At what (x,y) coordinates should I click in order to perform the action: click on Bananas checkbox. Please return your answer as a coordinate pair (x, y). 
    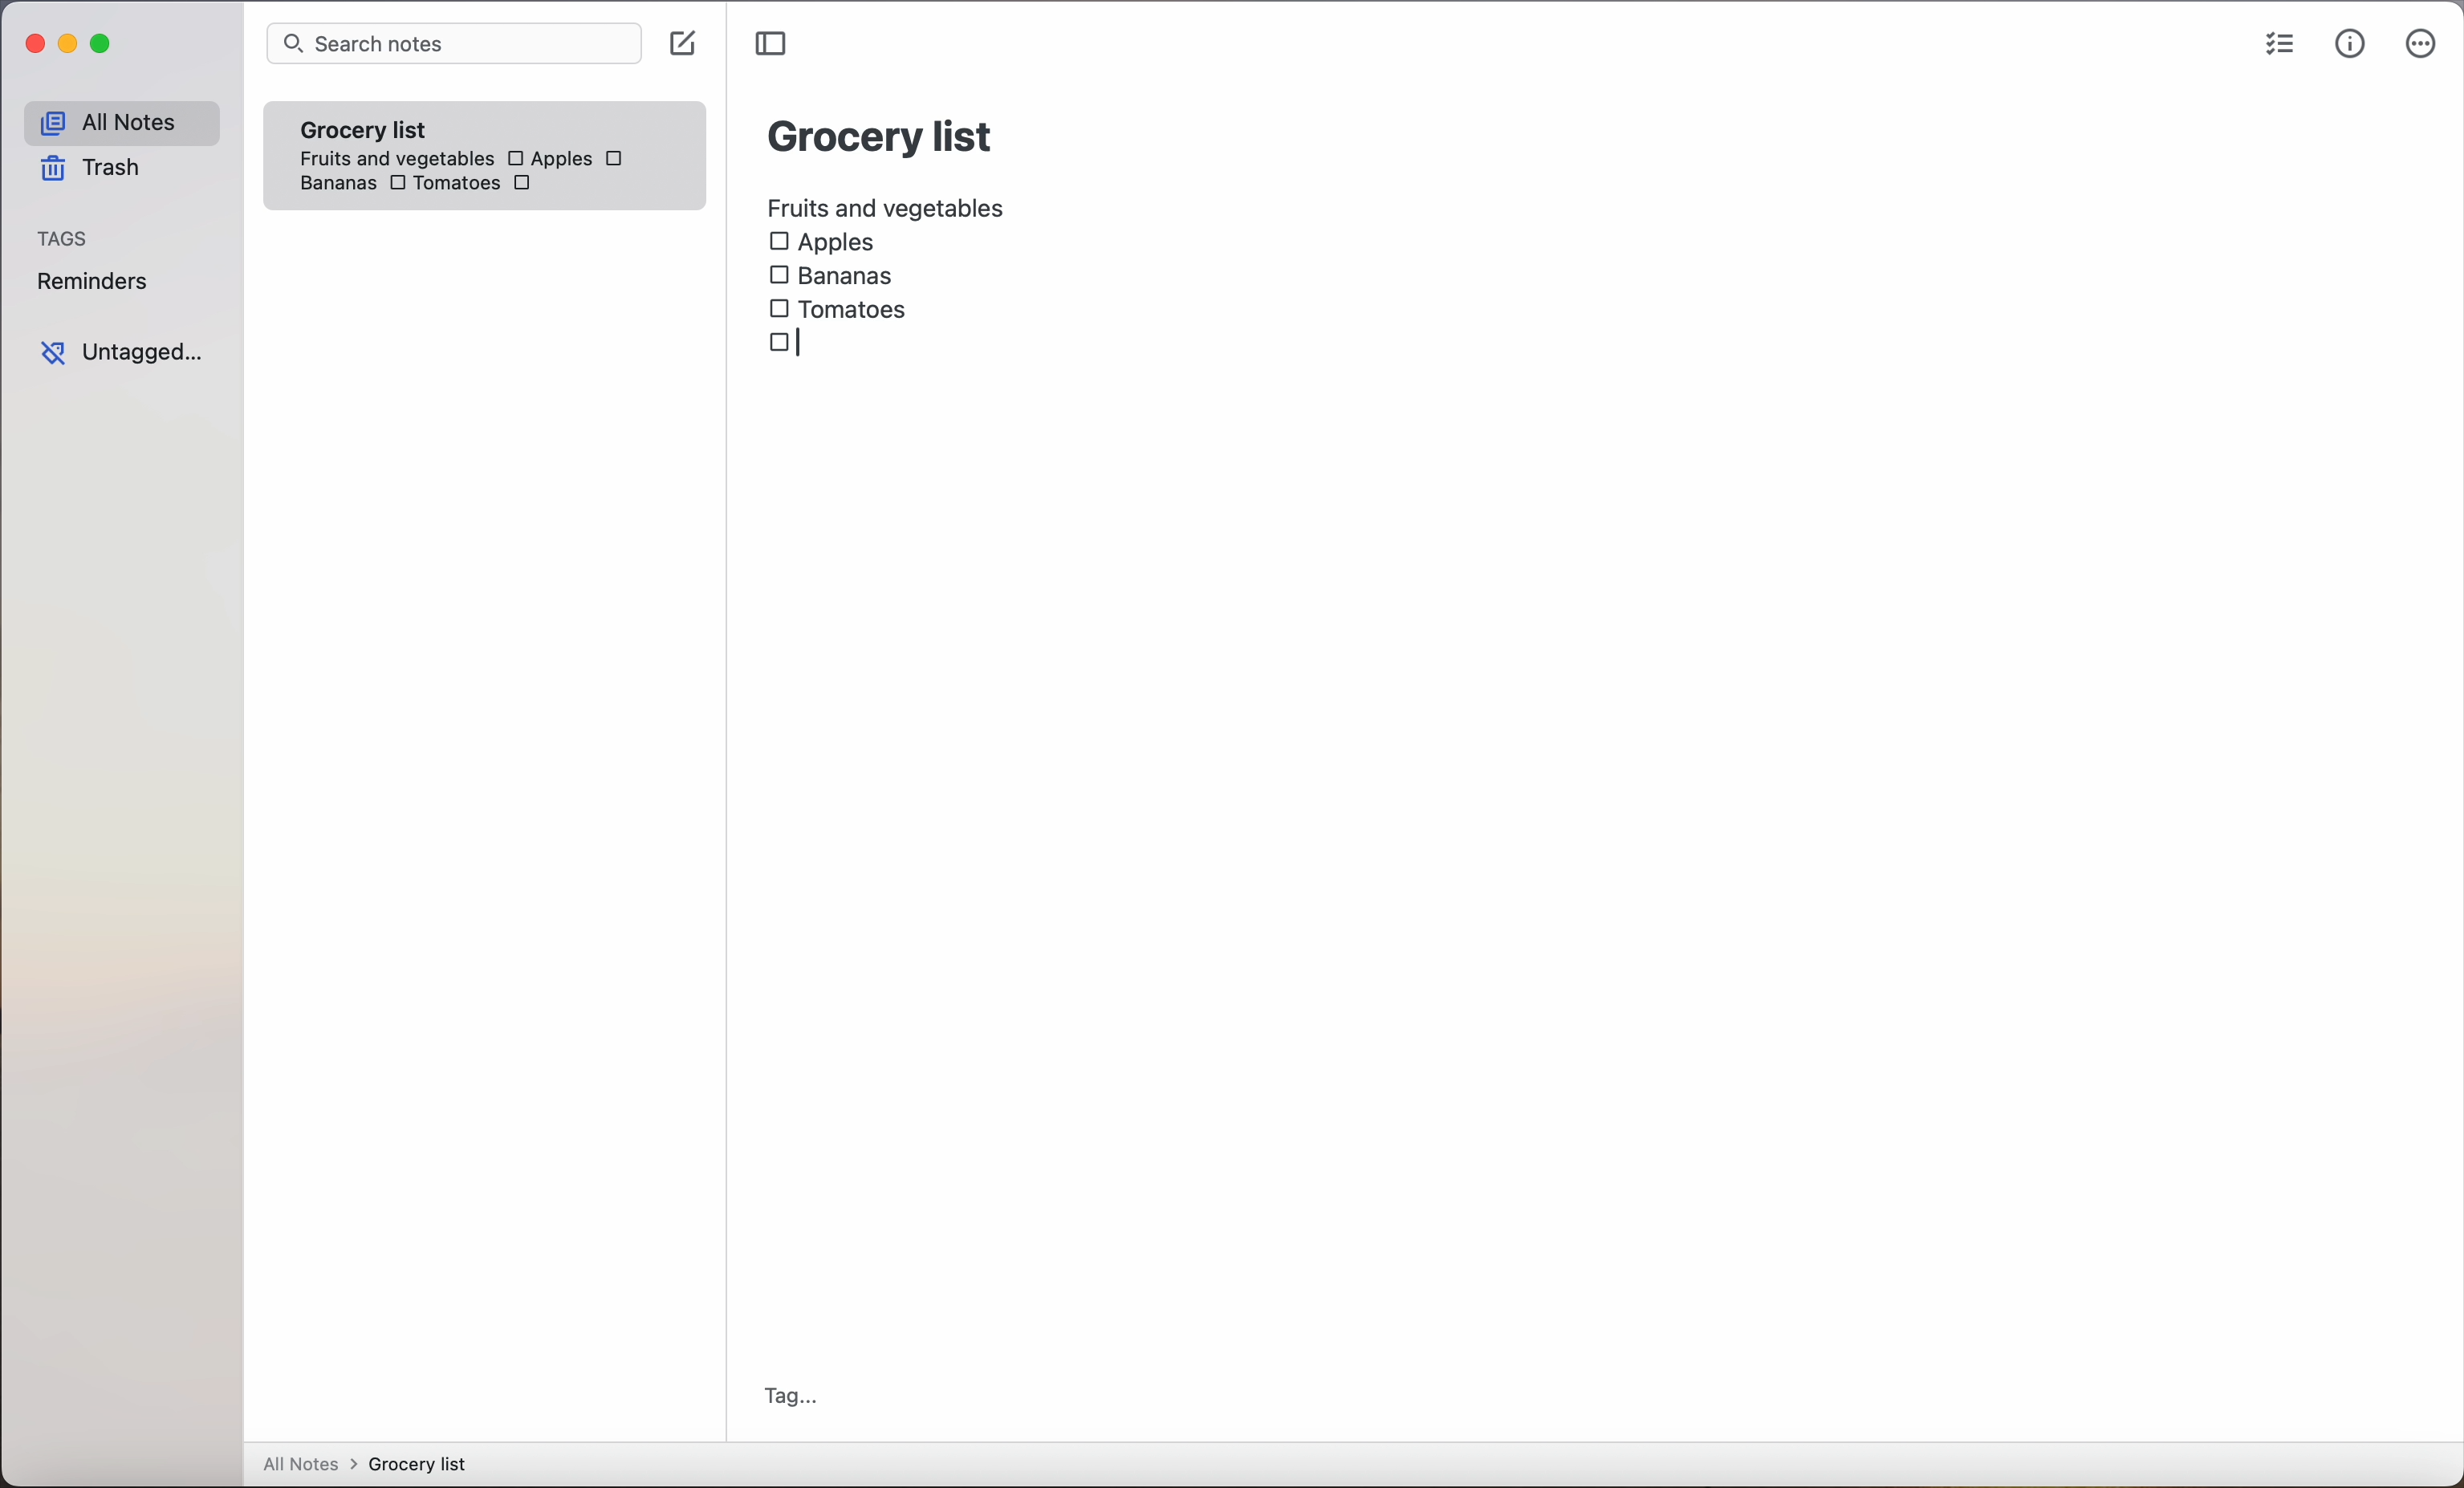
    Looking at the image, I should click on (835, 272).